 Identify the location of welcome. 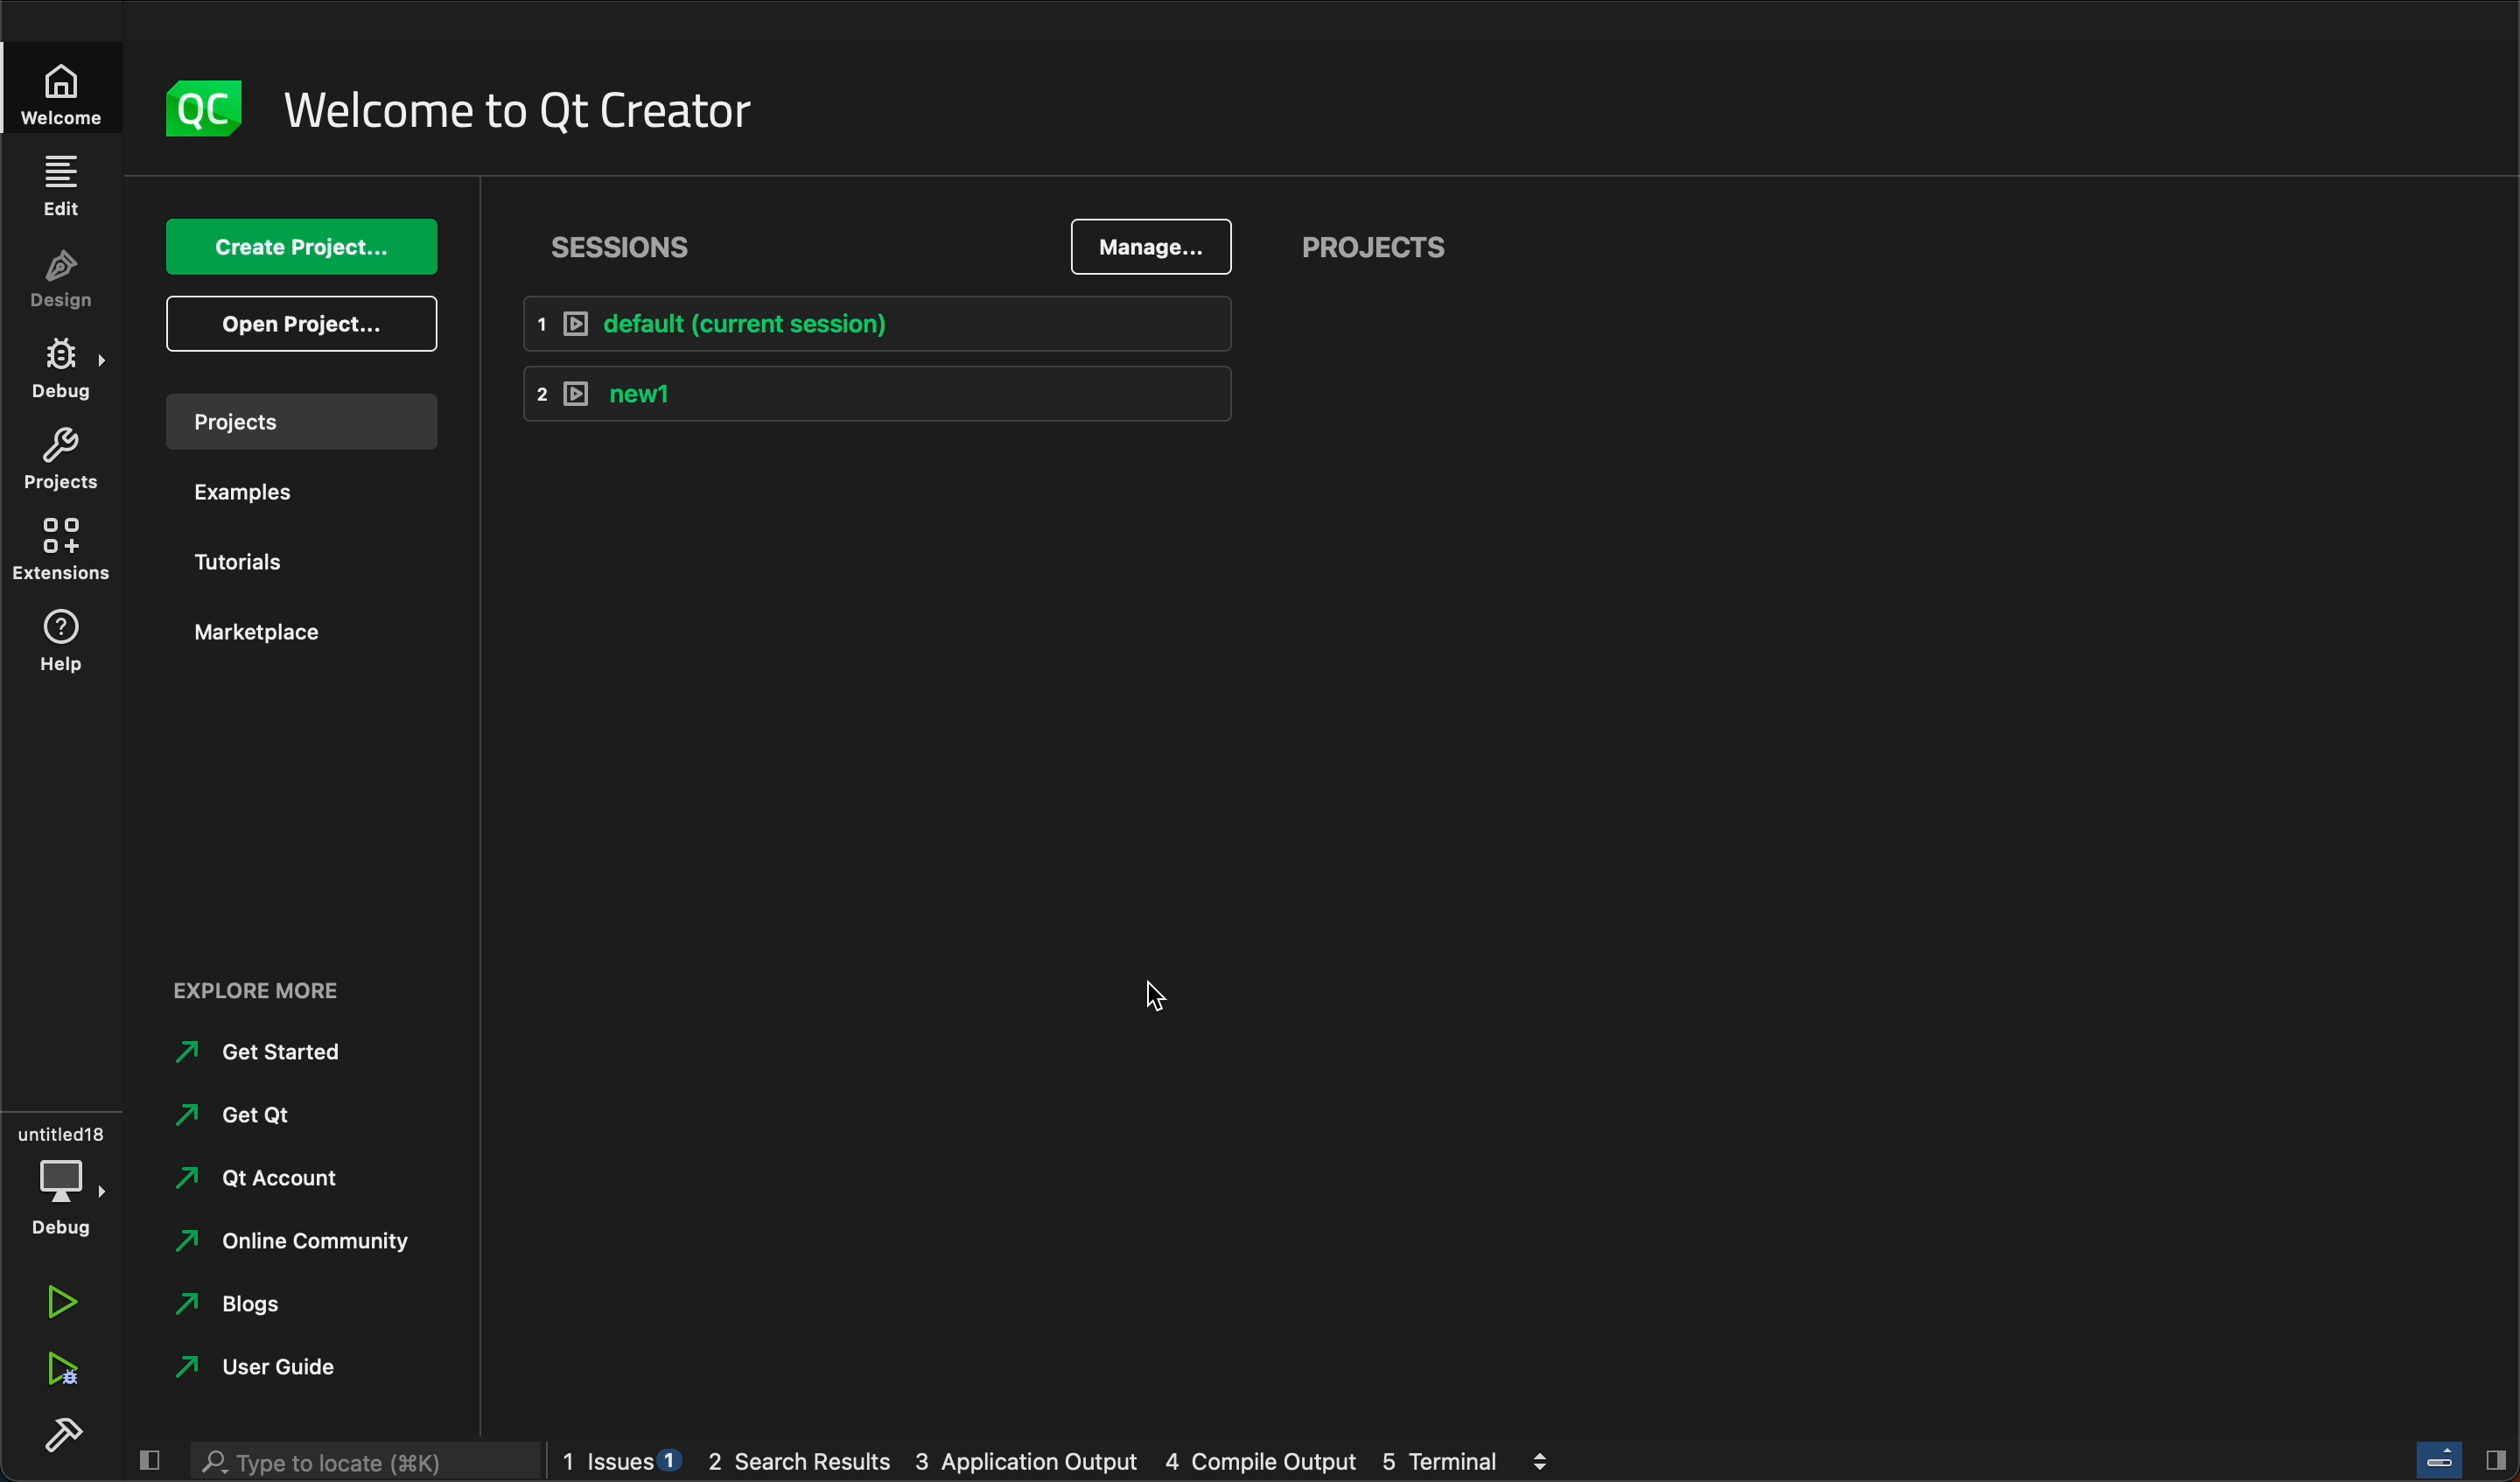
(65, 88).